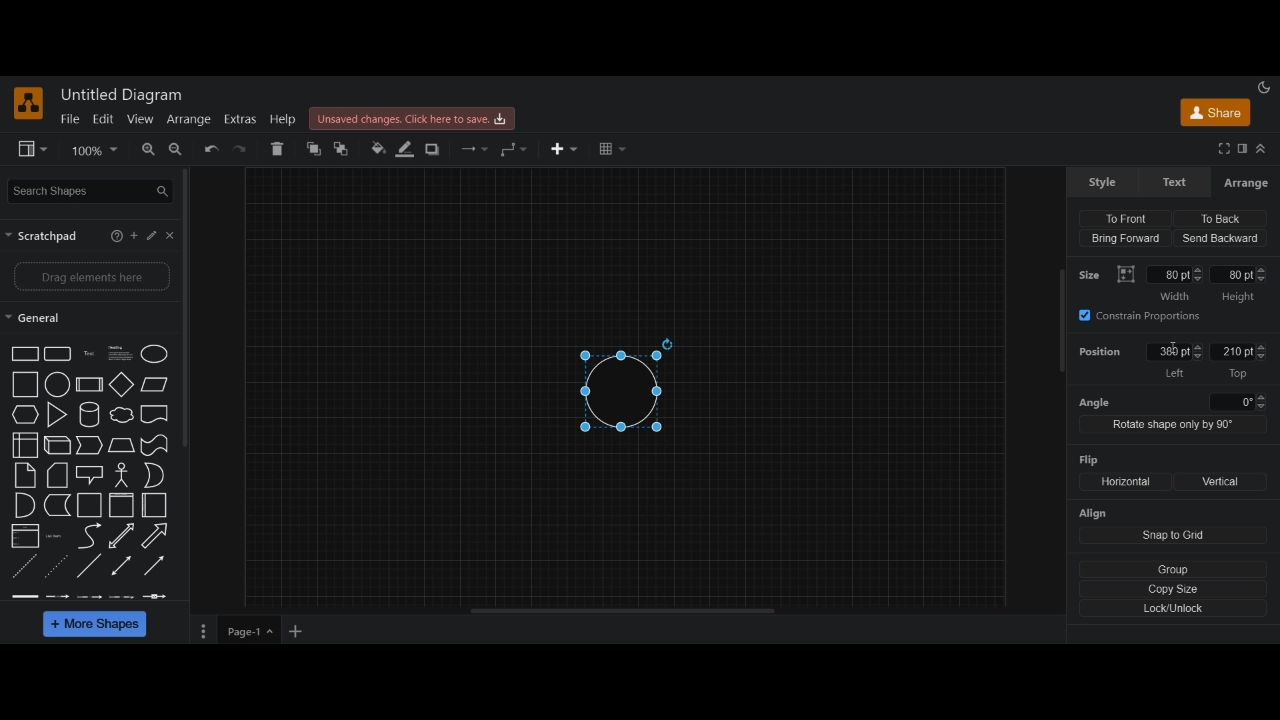  I want to click on Triangle, so click(58, 416).